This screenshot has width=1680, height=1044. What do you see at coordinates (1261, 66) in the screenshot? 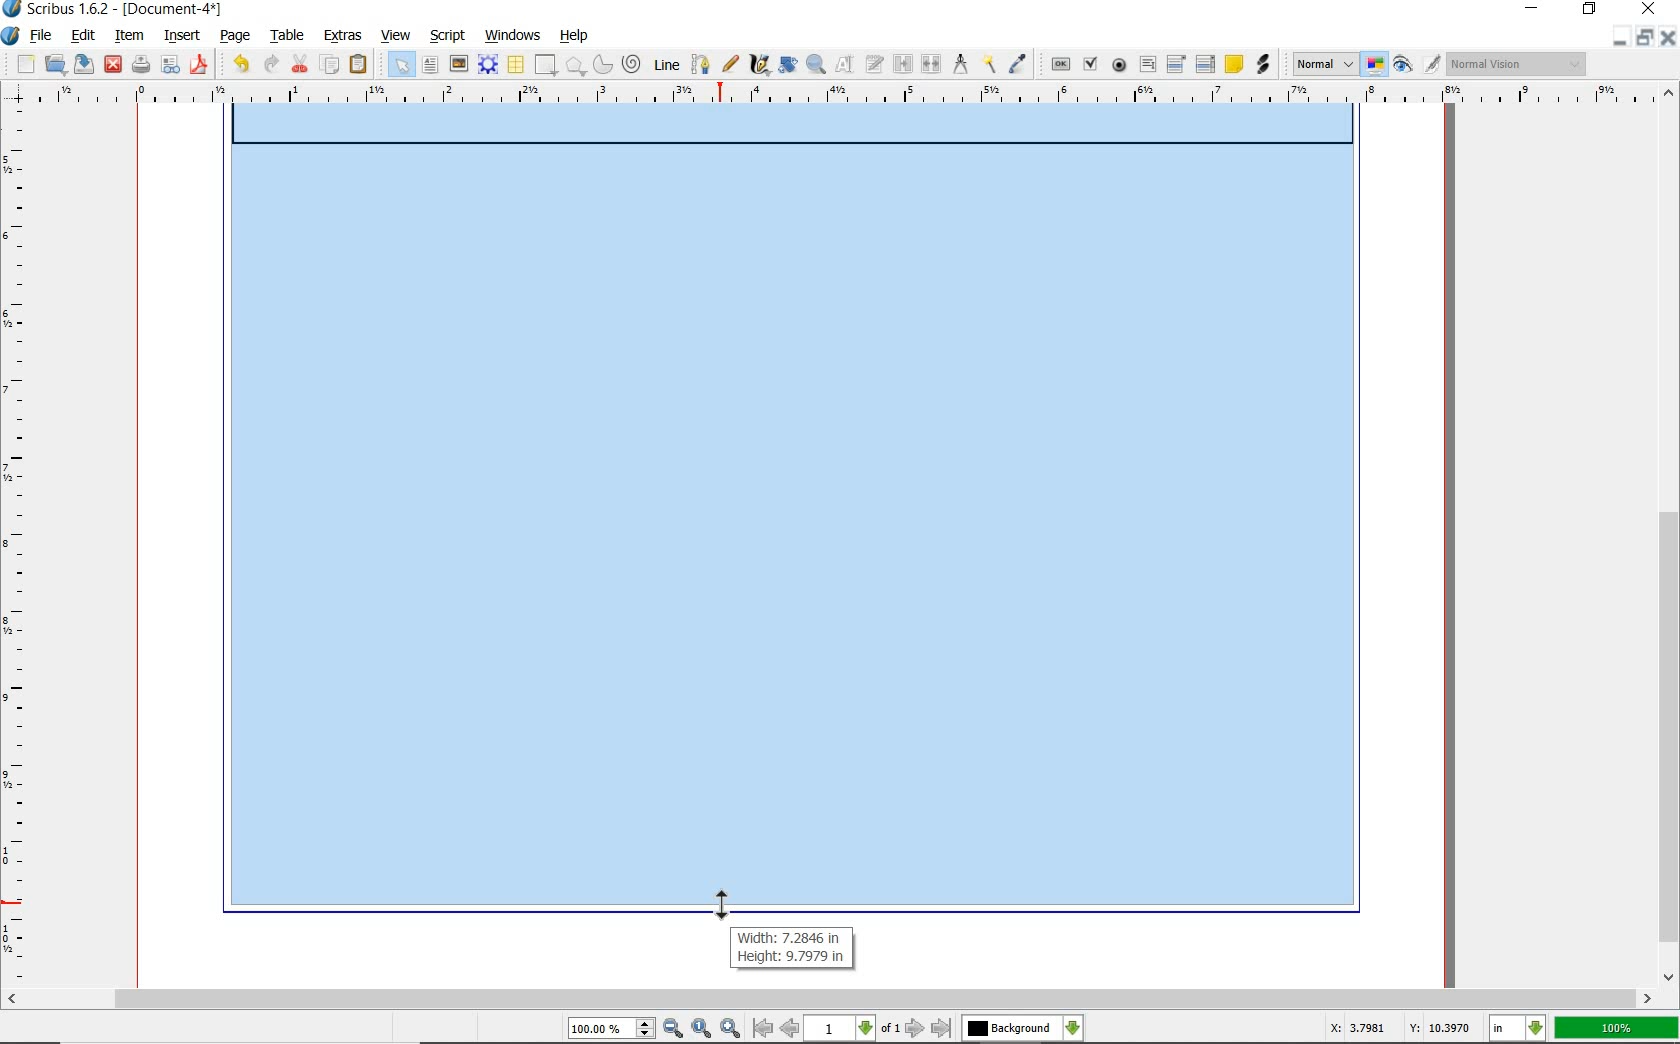
I see `link annotation` at bounding box center [1261, 66].